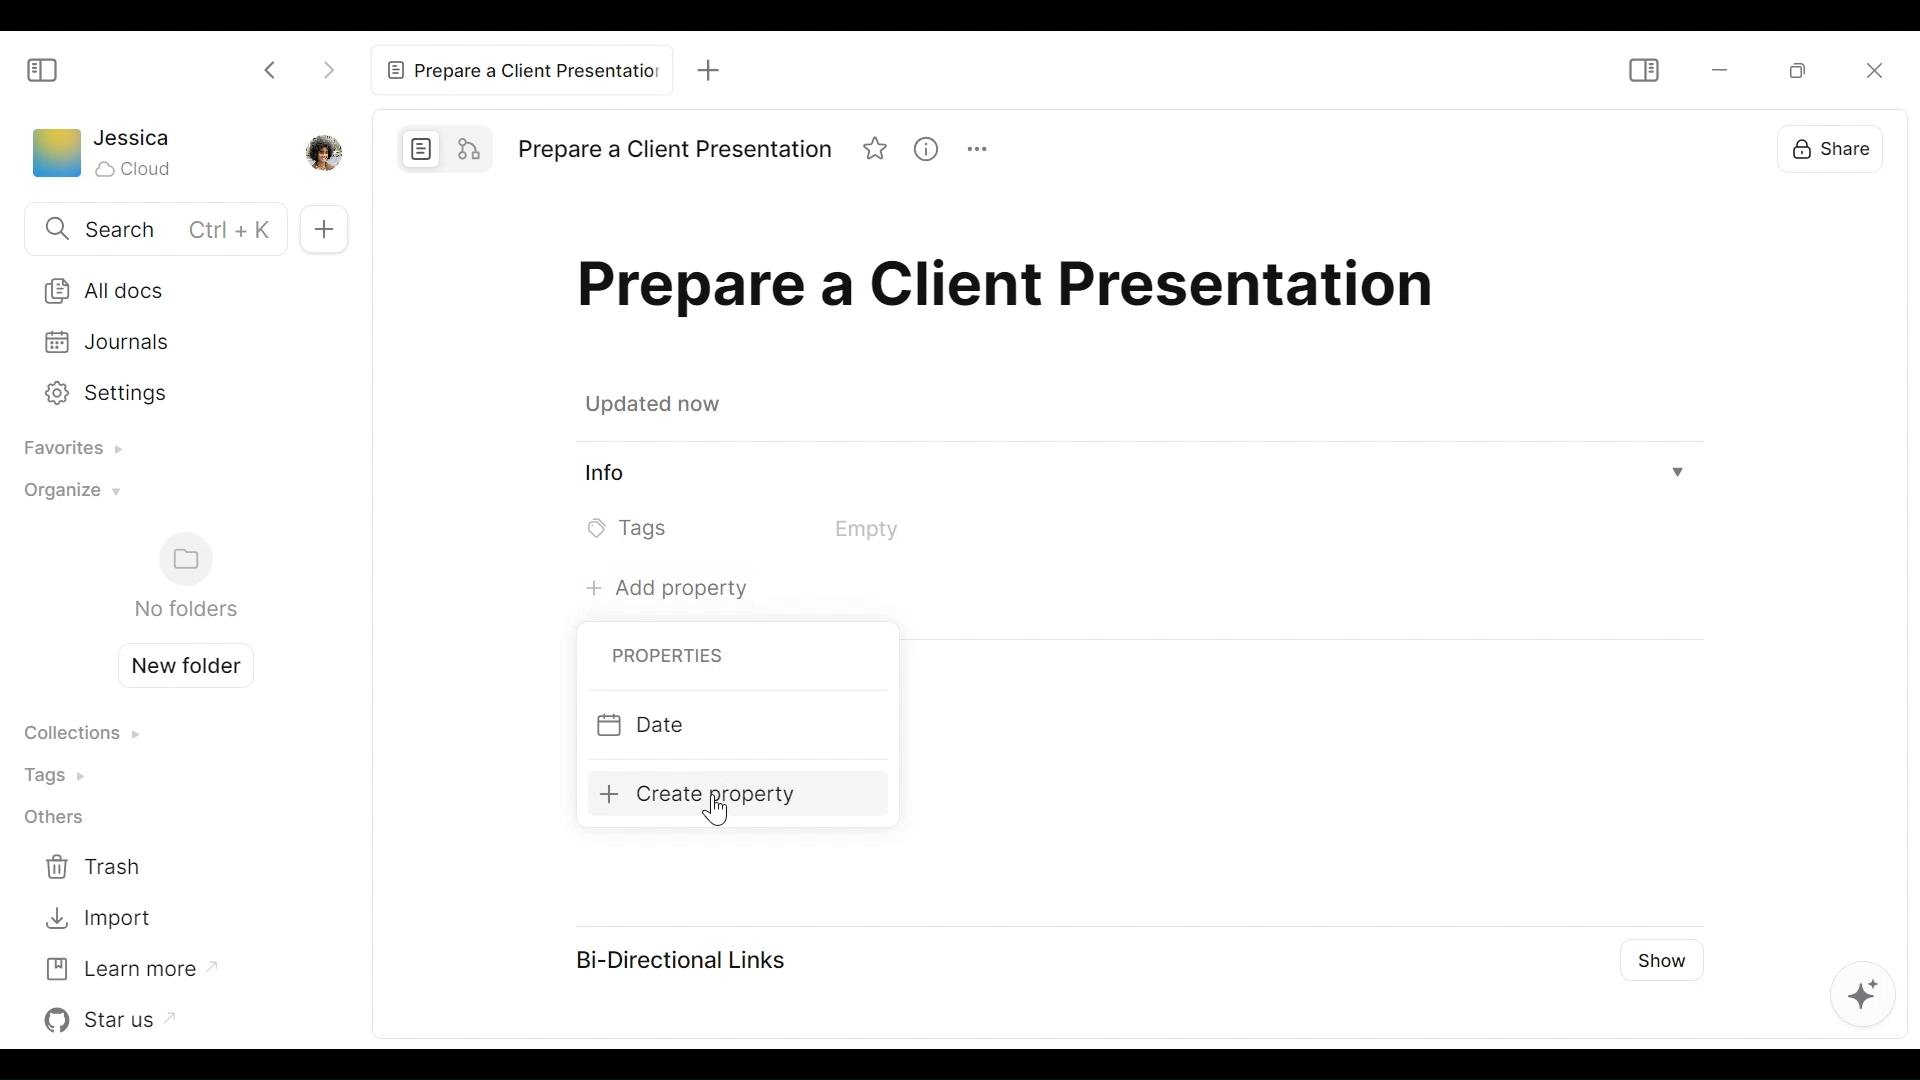 The image size is (1920, 1080). What do you see at coordinates (1015, 292) in the screenshot?
I see `Title` at bounding box center [1015, 292].